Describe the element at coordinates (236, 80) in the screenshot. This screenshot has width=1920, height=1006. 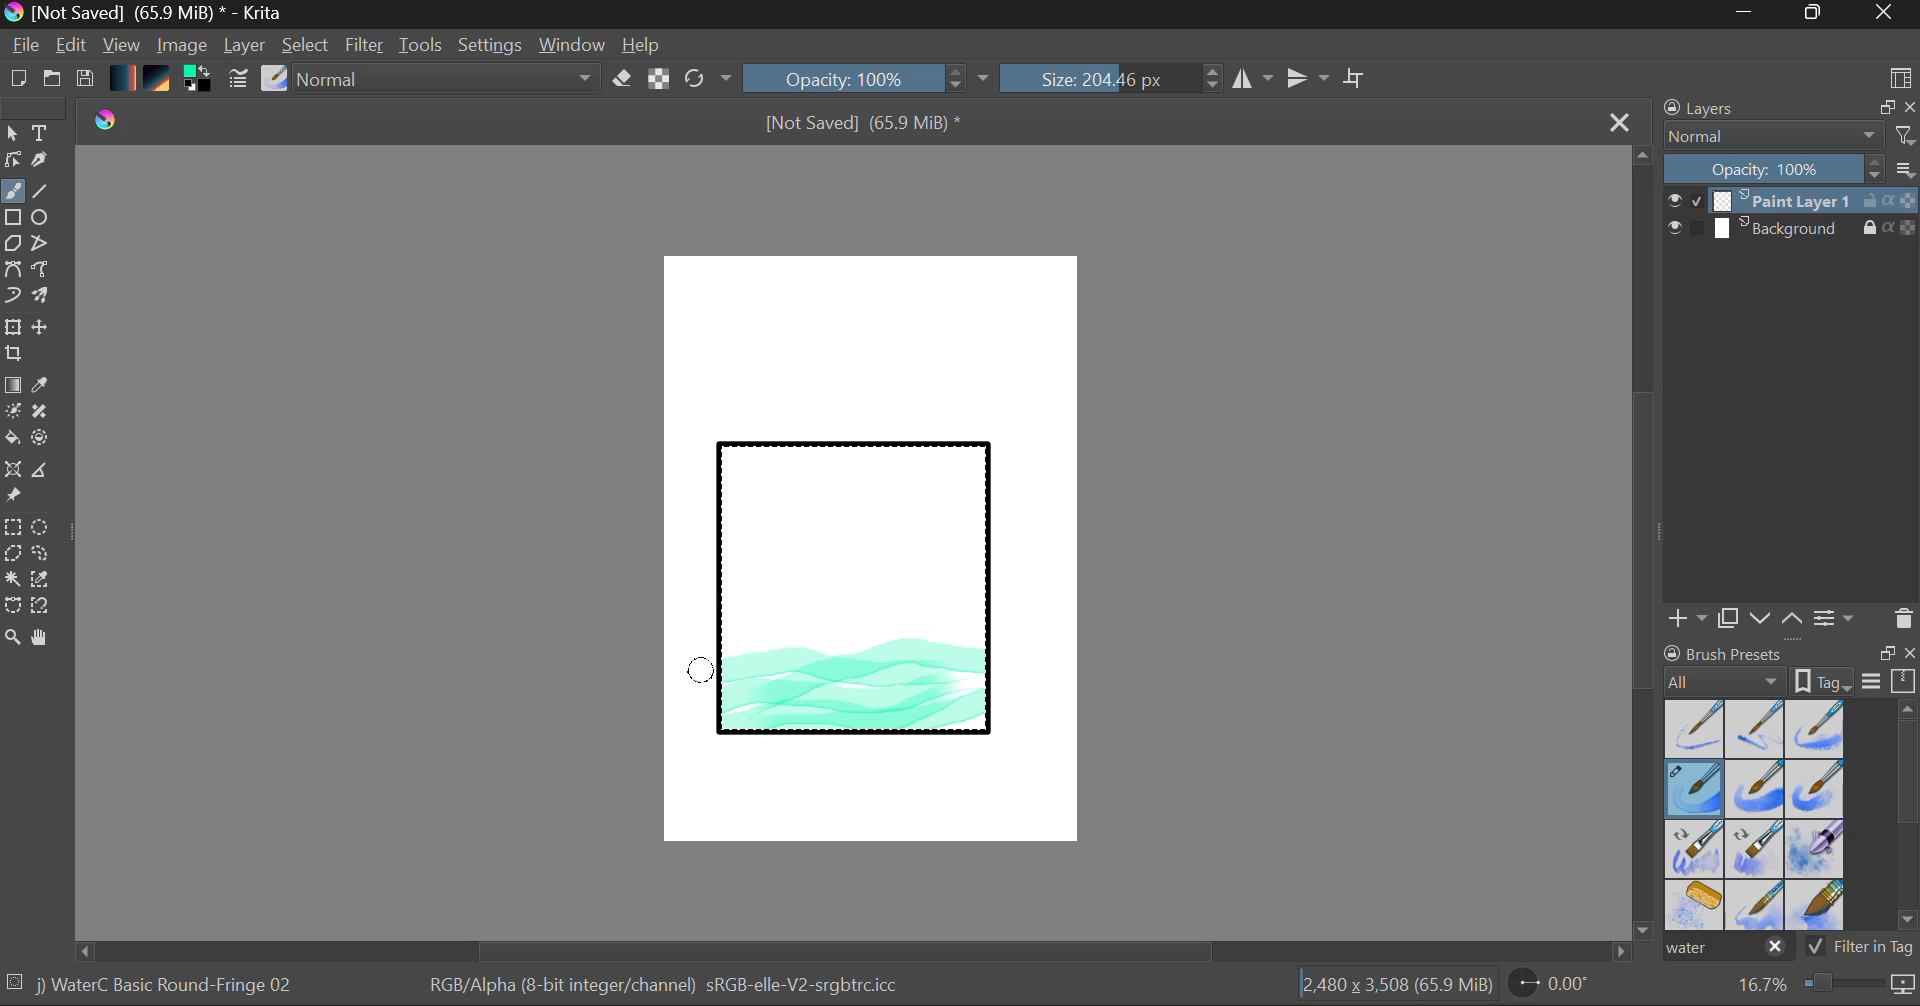
I see `Brush Settings` at that location.